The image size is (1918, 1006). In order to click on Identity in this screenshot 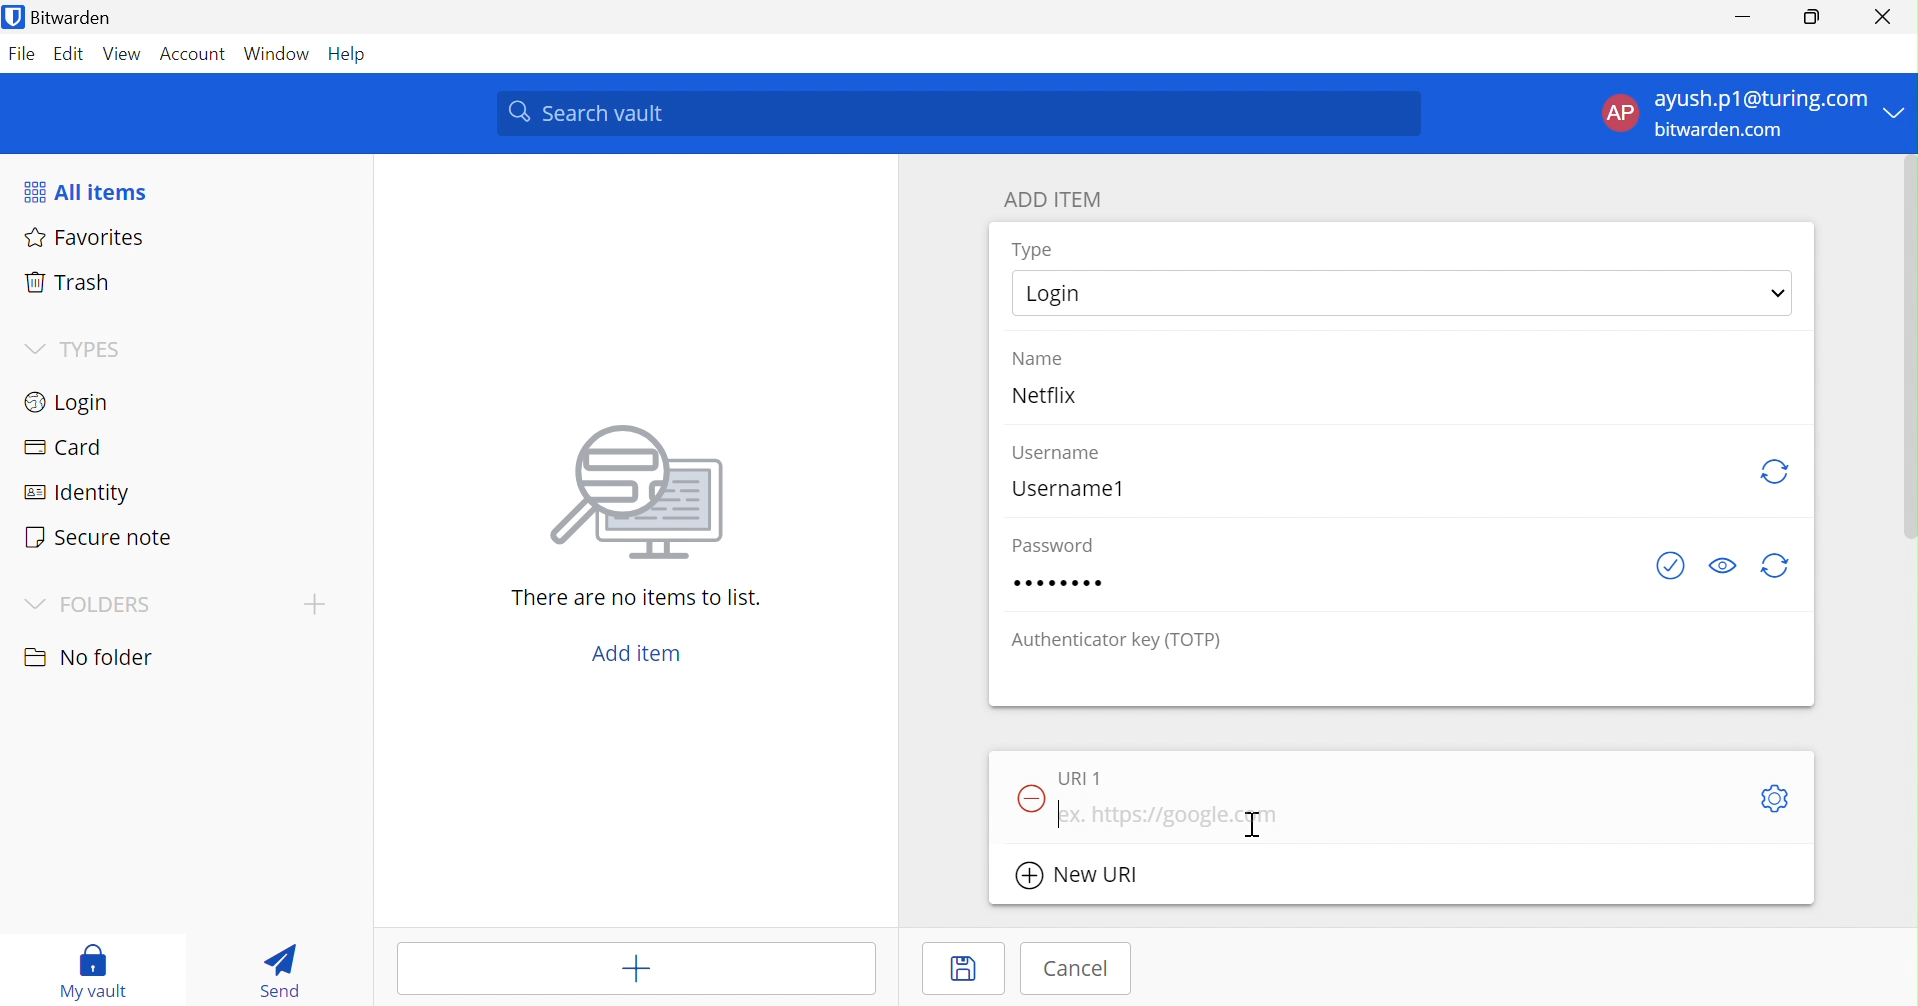, I will do `click(72, 491)`.